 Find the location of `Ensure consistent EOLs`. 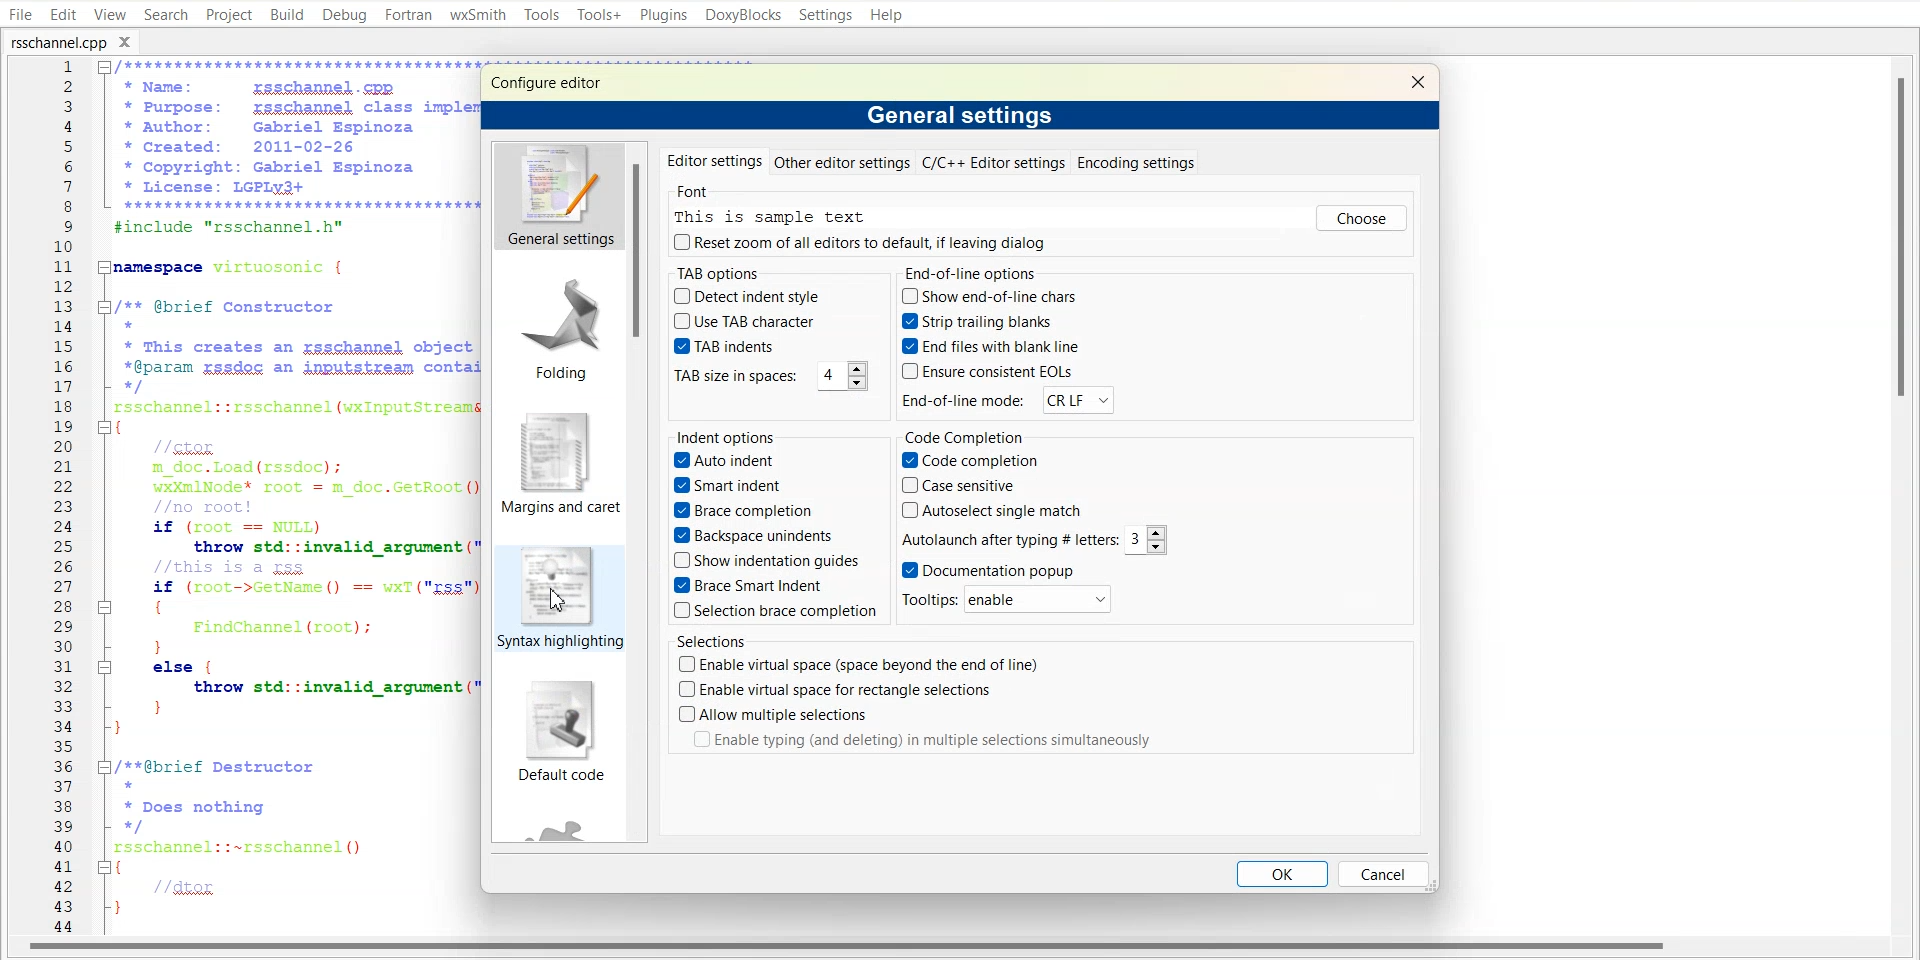

Ensure consistent EOLs is located at coordinates (988, 371).